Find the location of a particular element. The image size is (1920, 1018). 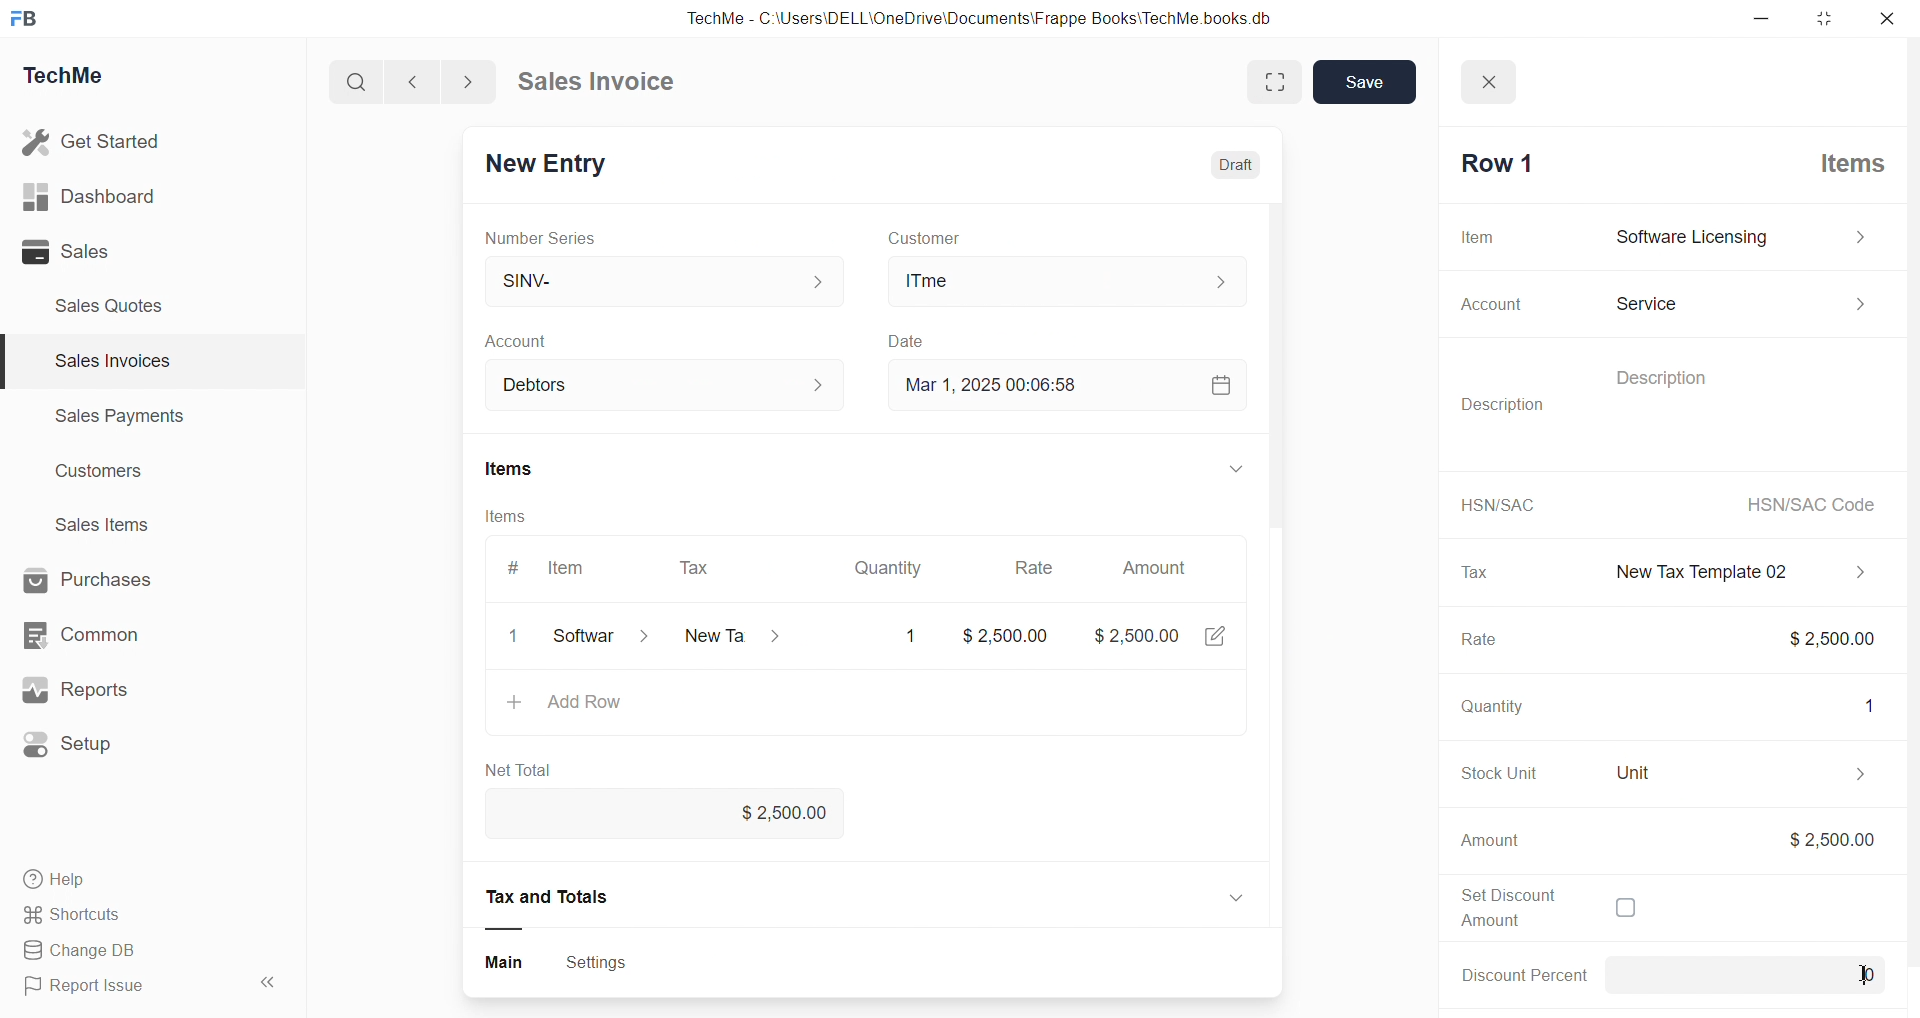

TechMe is located at coordinates (80, 79).